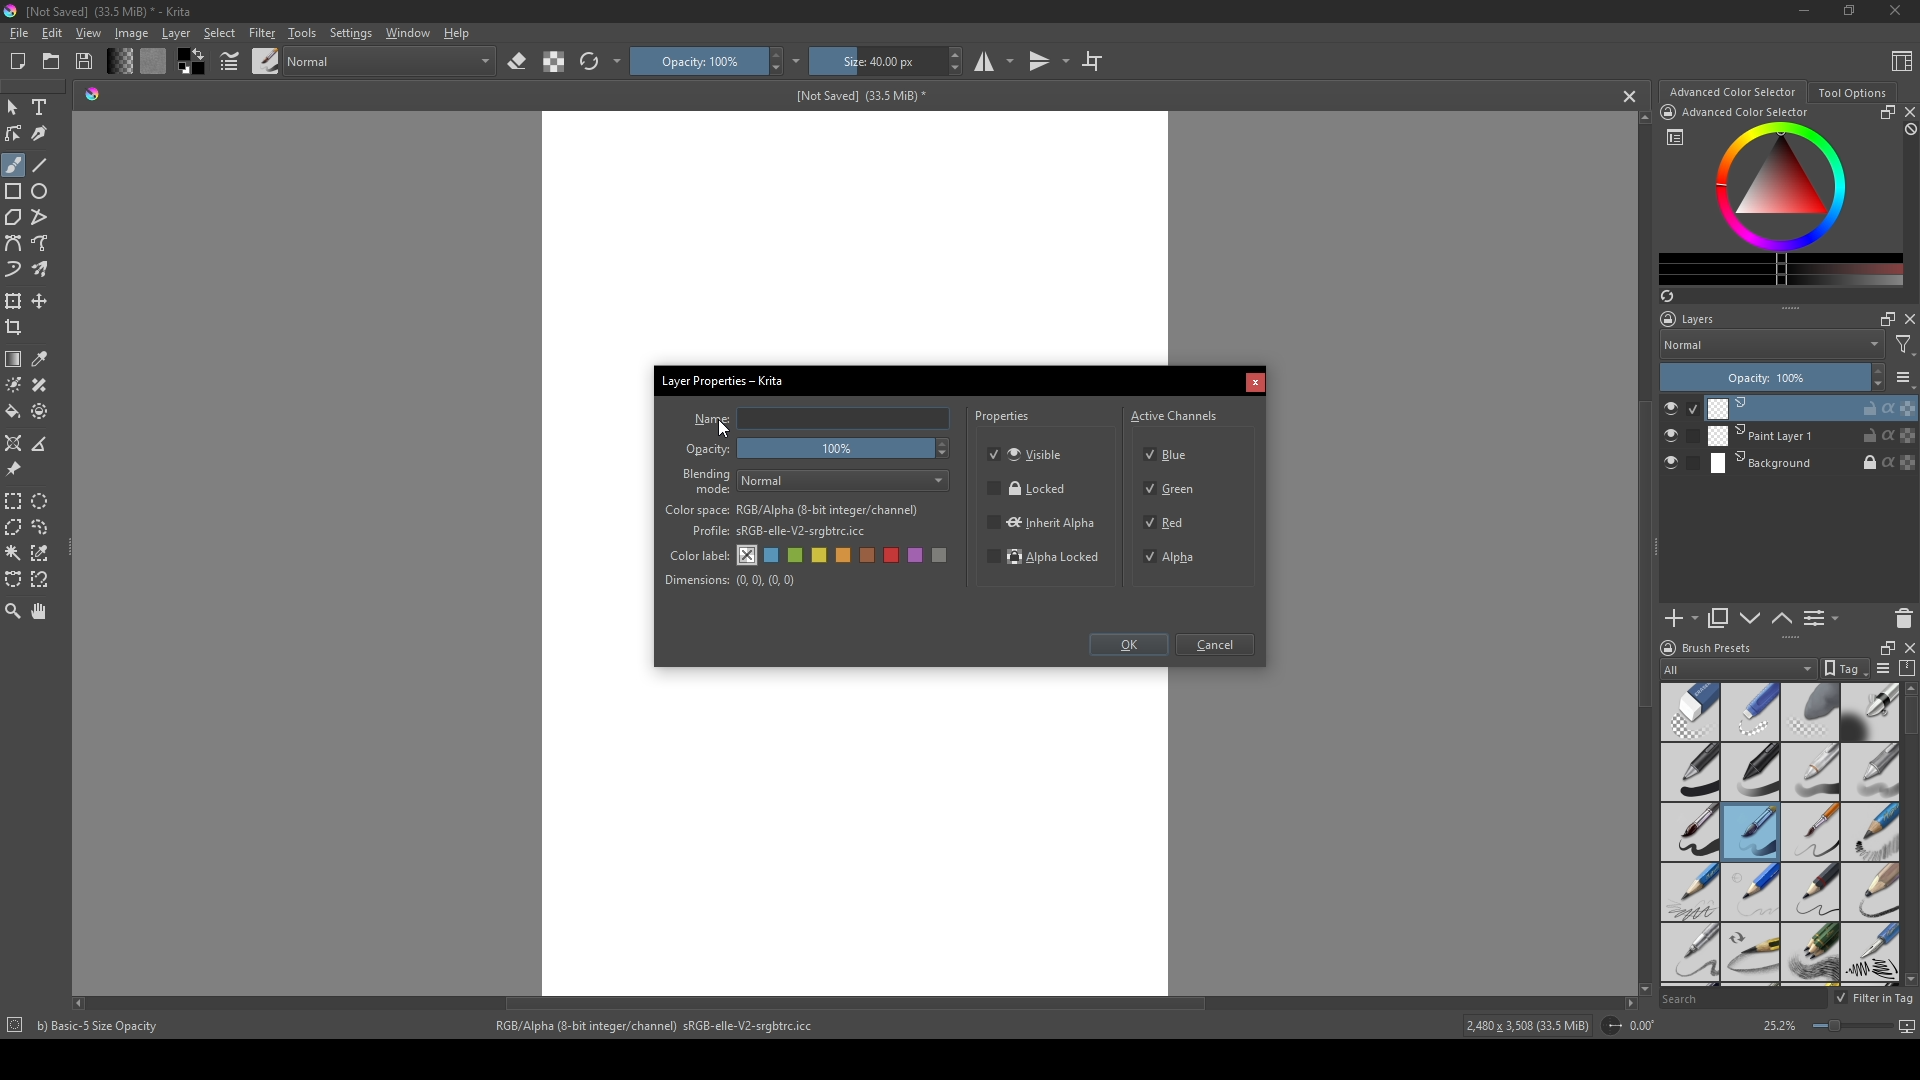 This screenshot has height=1080, width=1920. Describe the element at coordinates (1680, 464) in the screenshot. I see `check button` at that location.